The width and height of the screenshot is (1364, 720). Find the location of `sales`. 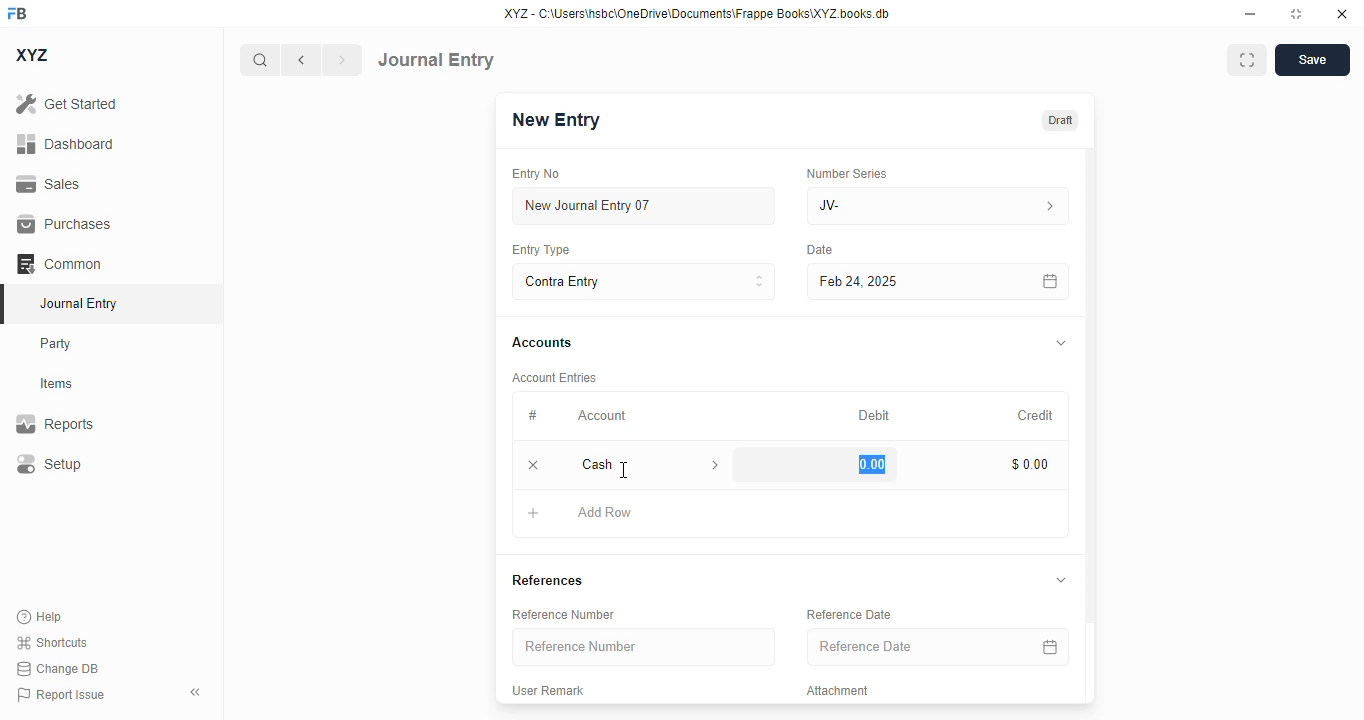

sales is located at coordinates (48, 184).